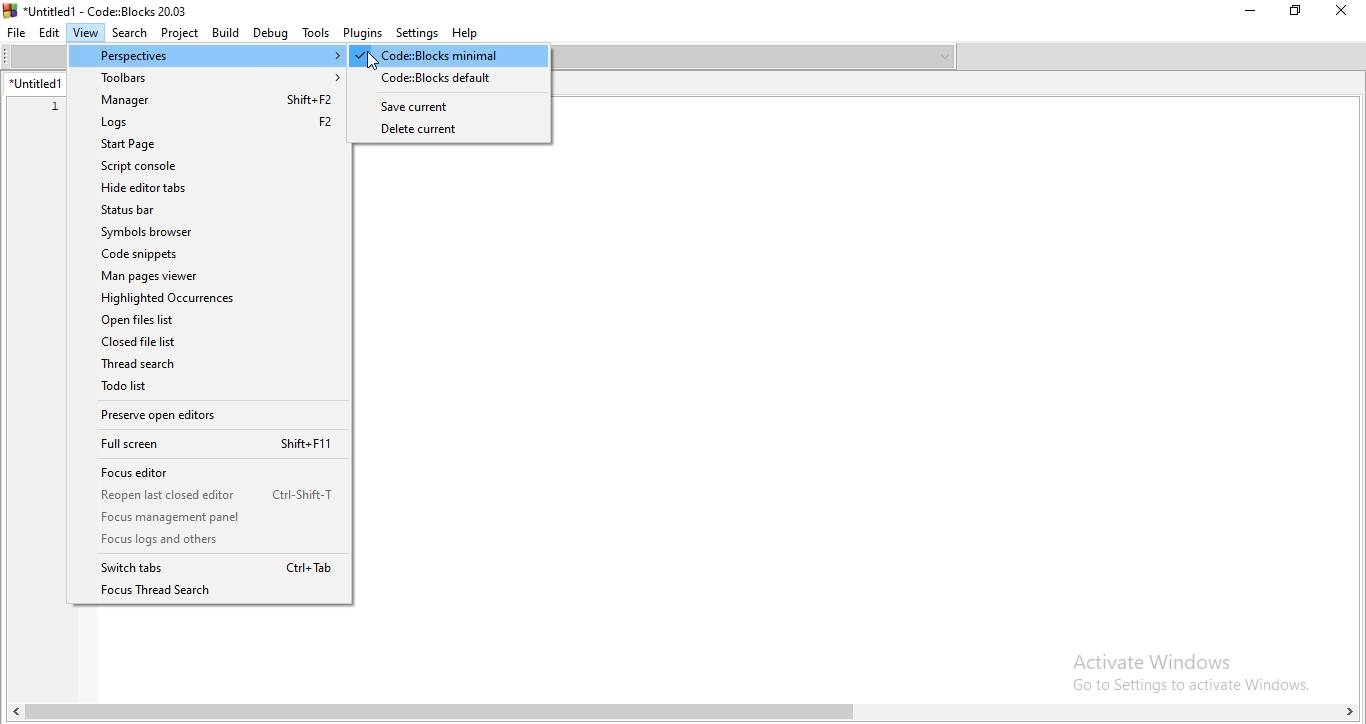  Describe the element at coordinates (33, 81) in the screenshot. I see `untitled  tab` at that location.